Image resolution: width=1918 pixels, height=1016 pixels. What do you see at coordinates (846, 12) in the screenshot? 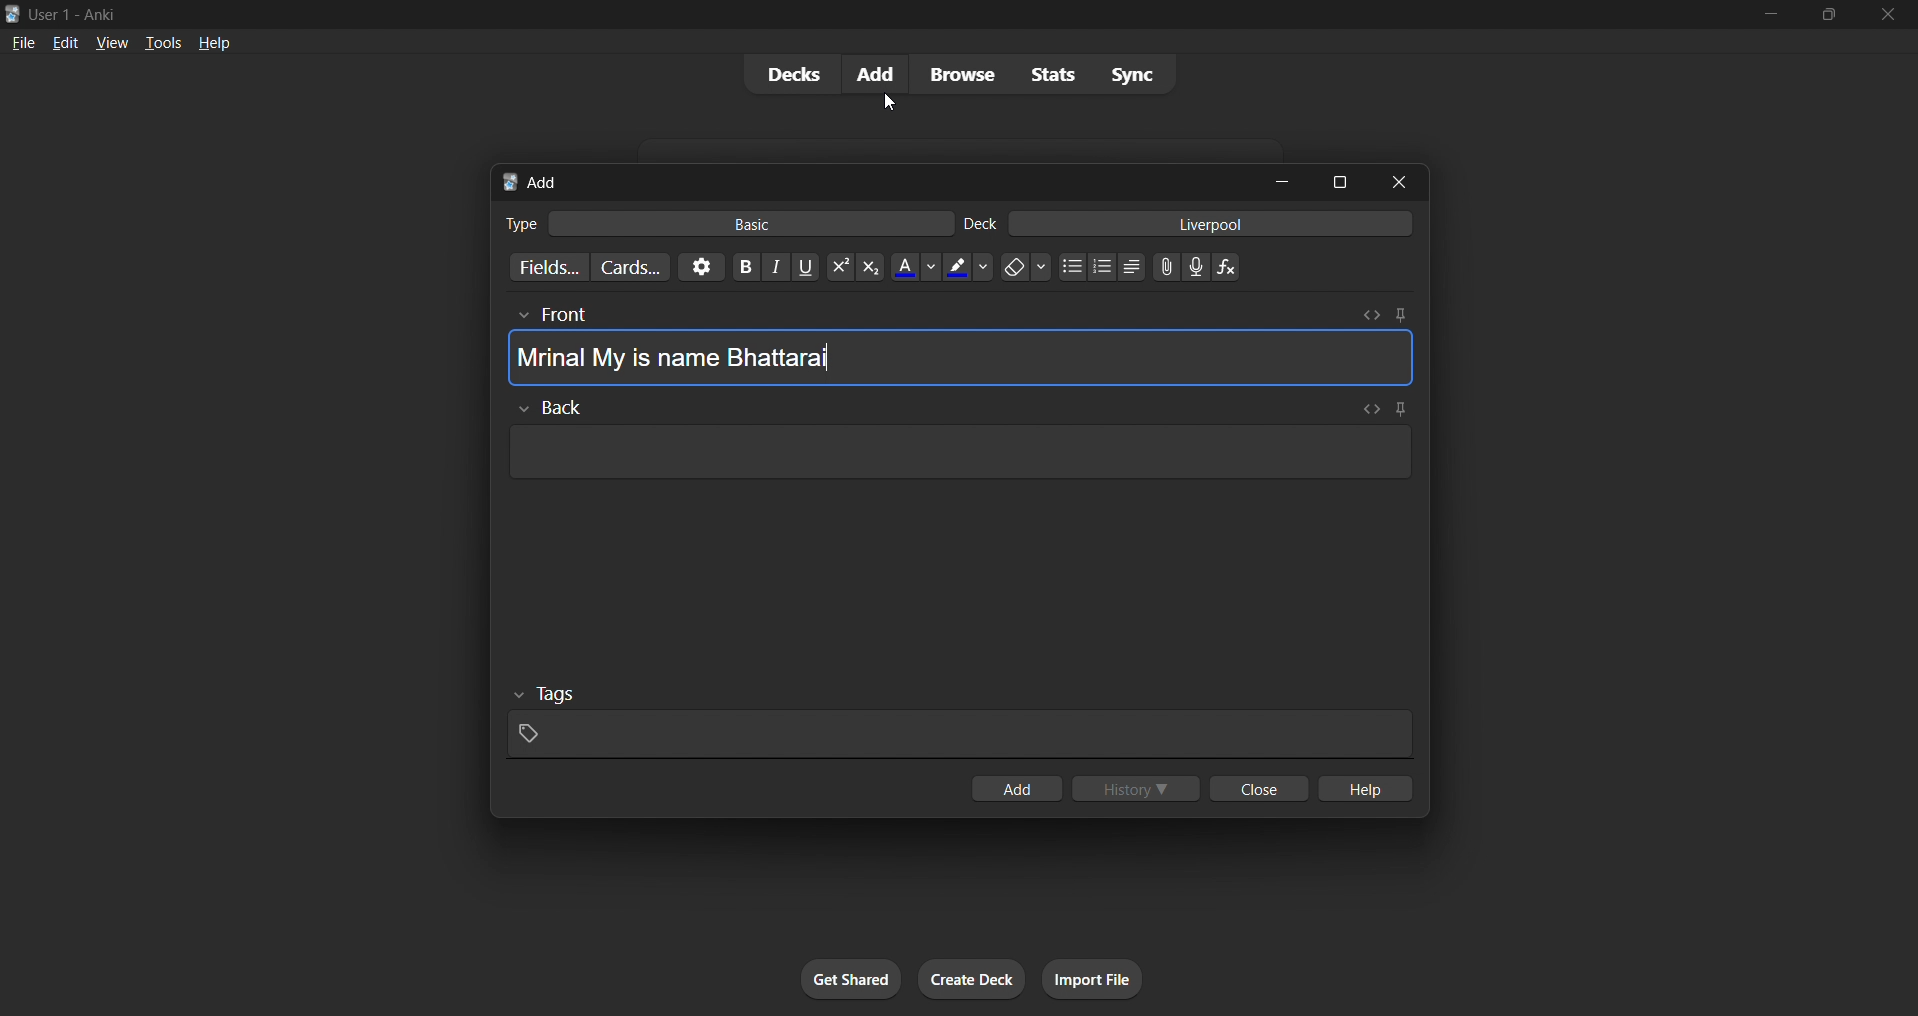
I see `title bar` at bounding box center [846, 12].